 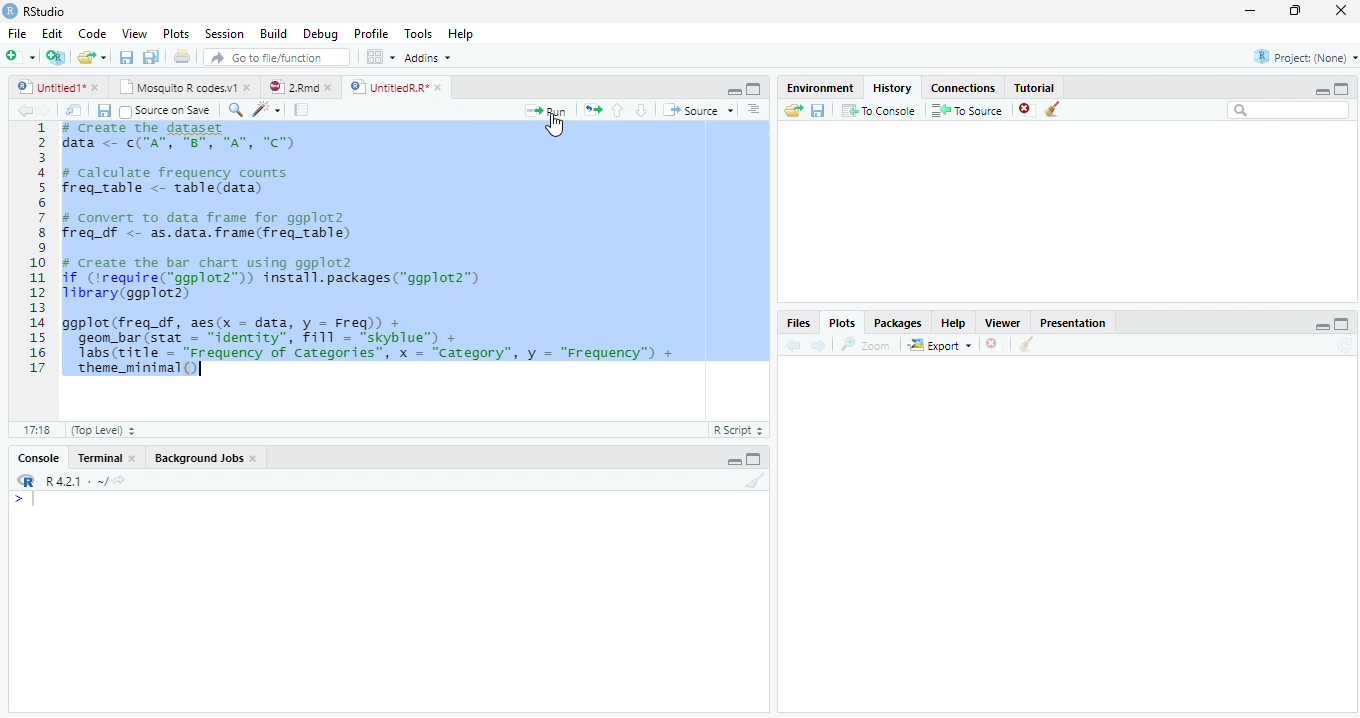 I want to click on Cursor, so click(x=37, y=501).